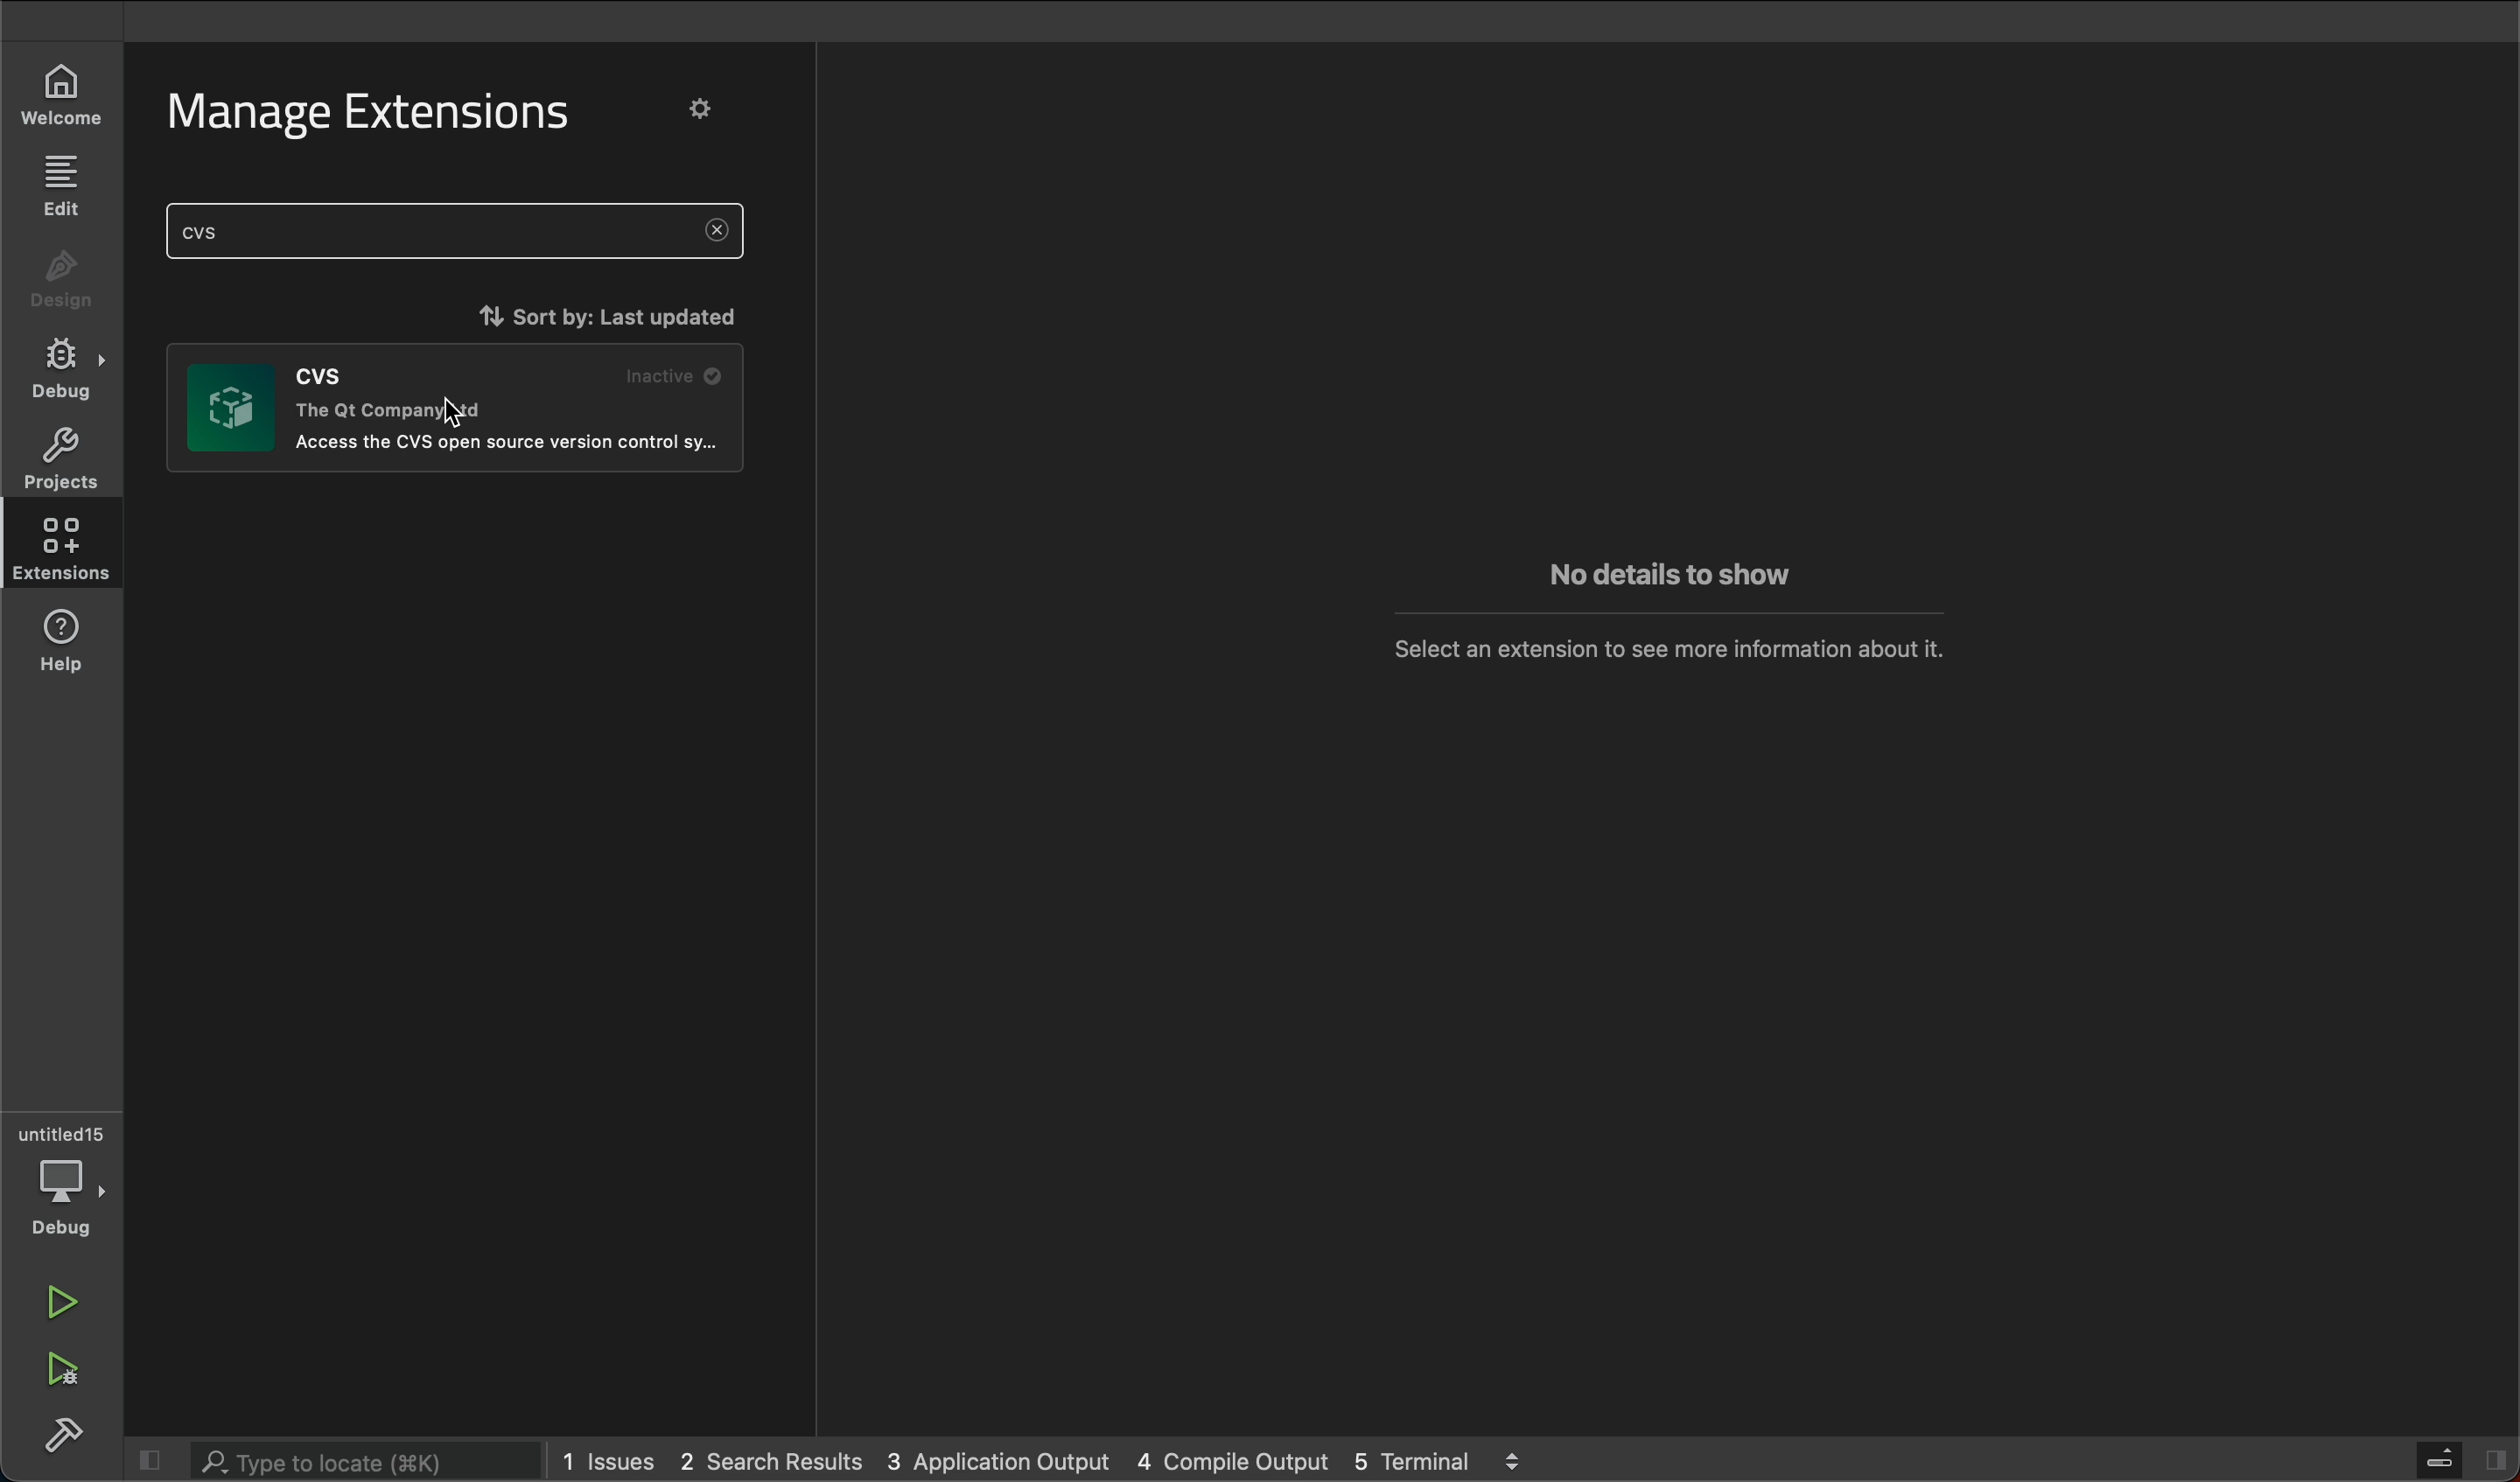 This screenshot has height=1482, width=2520. I want to click on edit, so click(59, 183).